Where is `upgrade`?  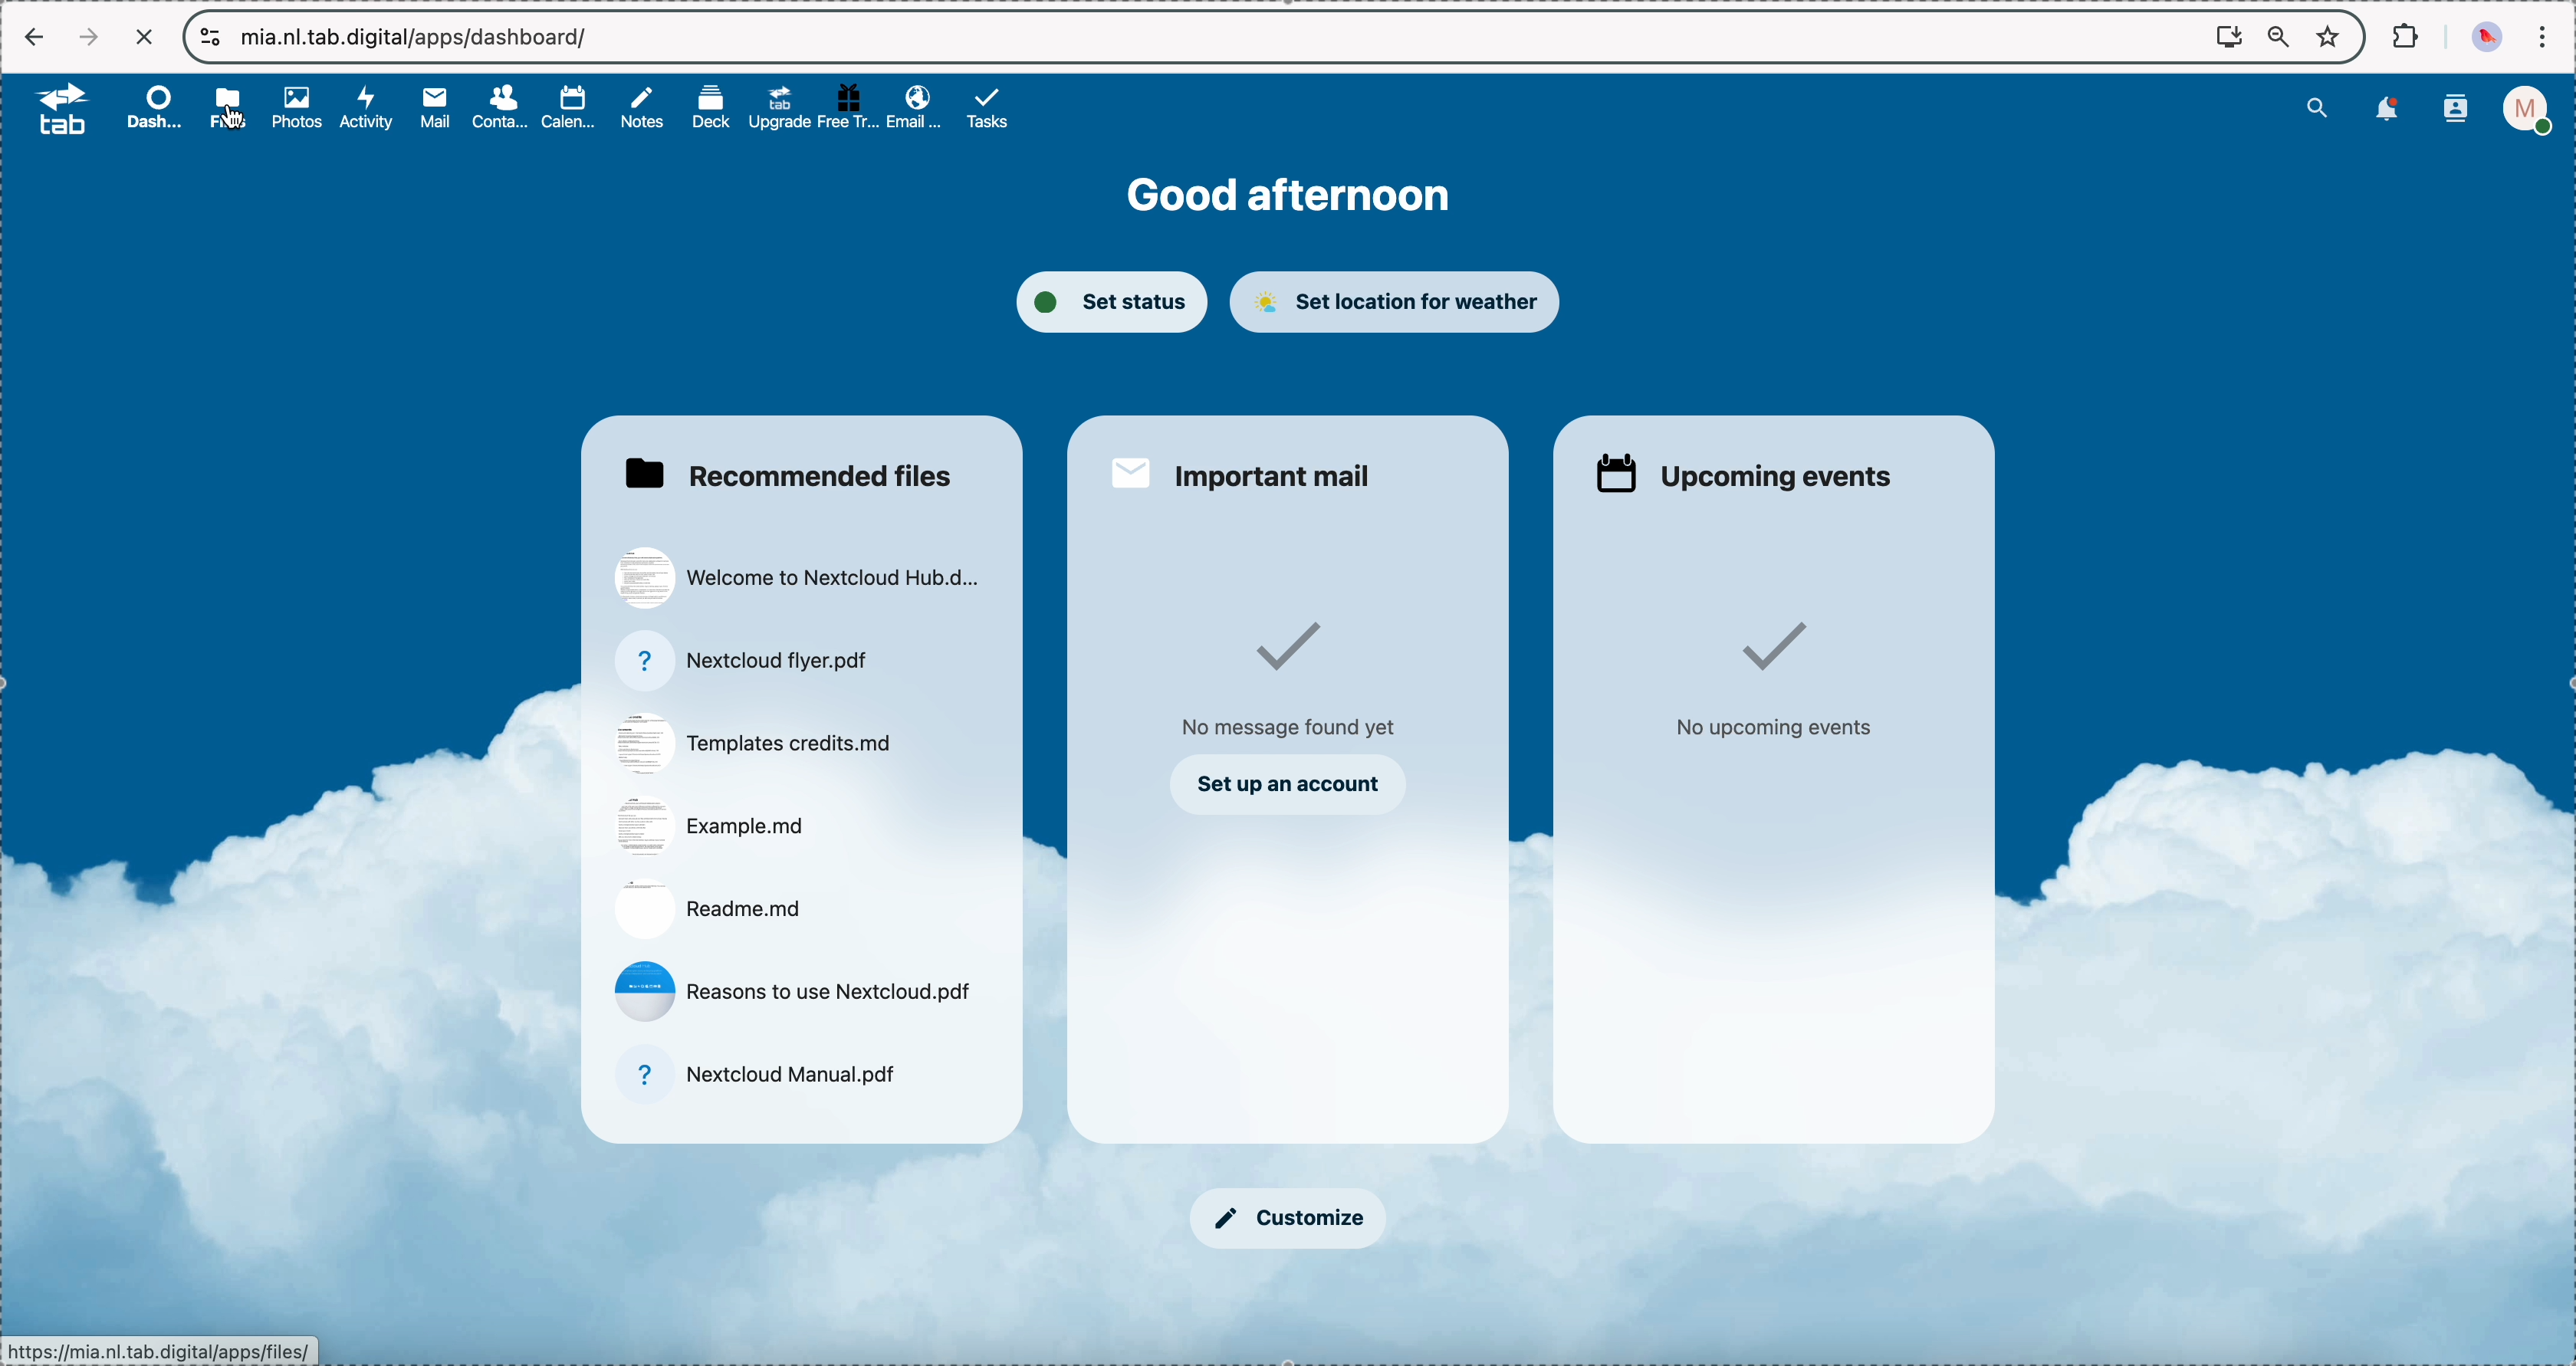
upgrade is located at coordinates (780, 107).